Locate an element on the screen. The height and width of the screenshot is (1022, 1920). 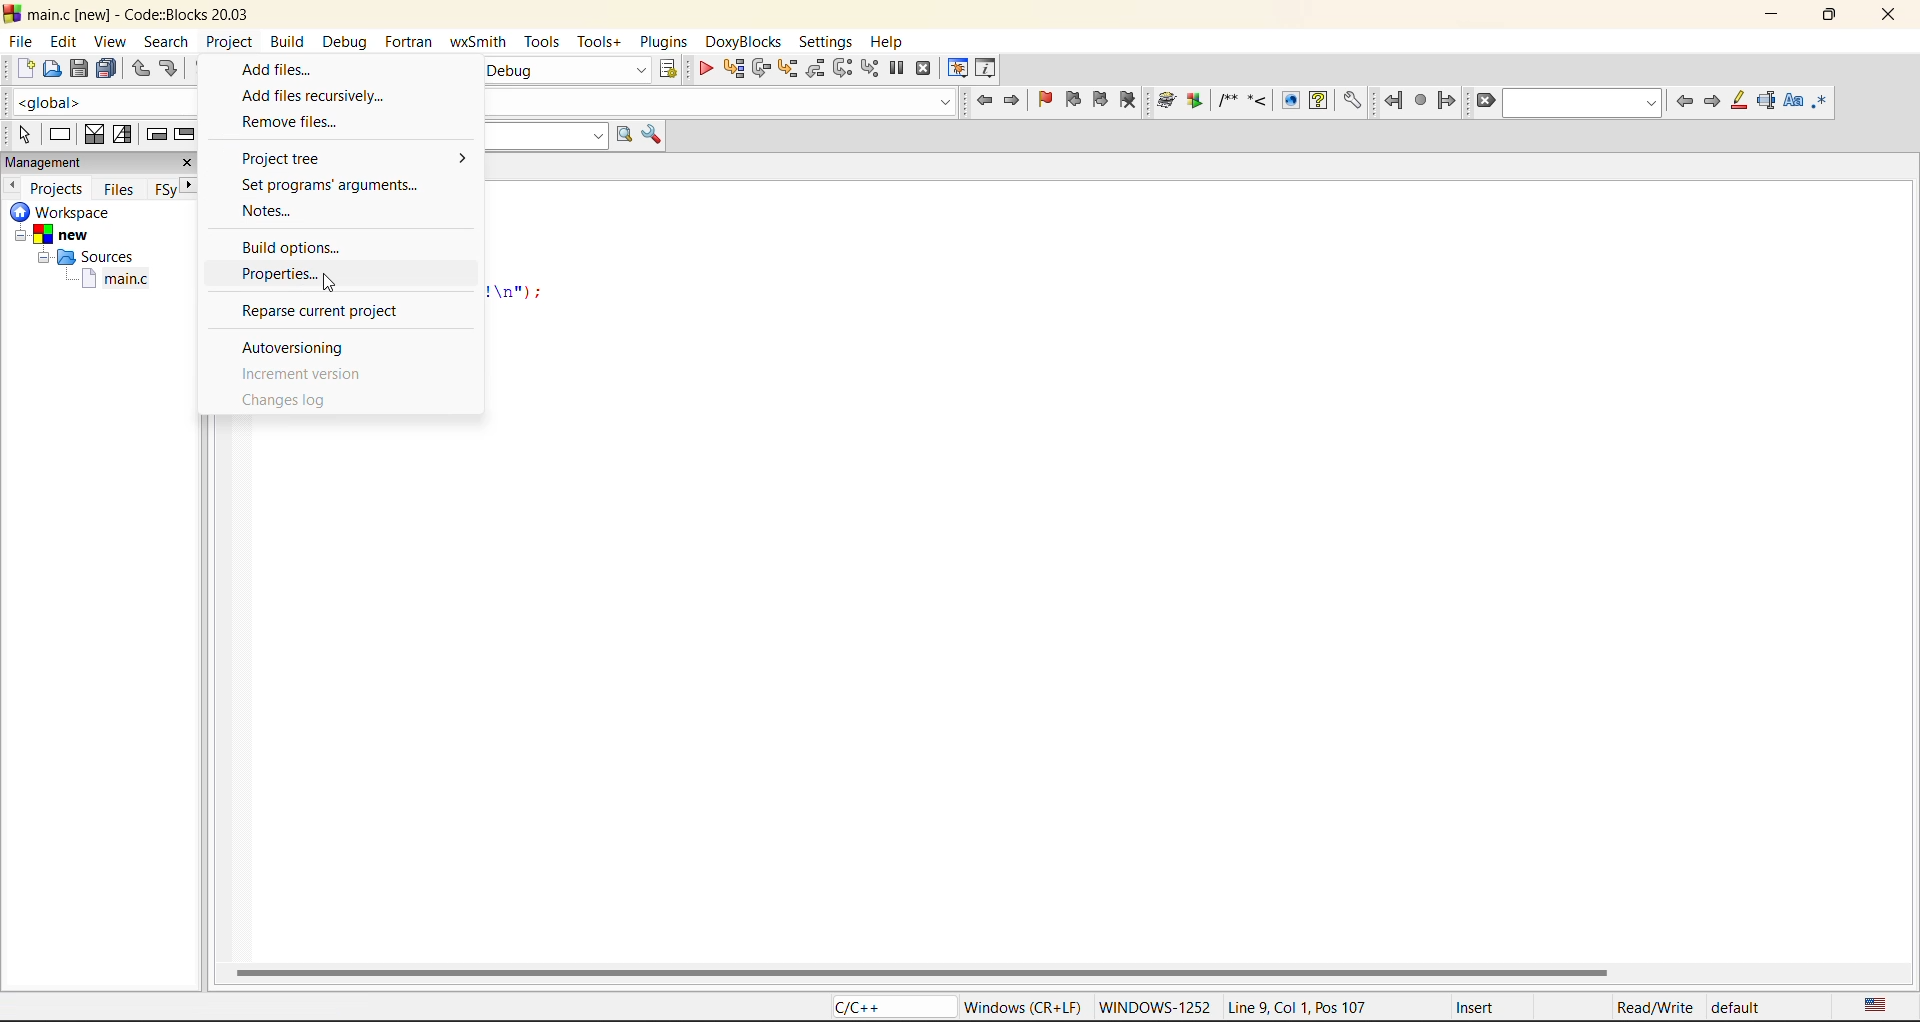
various info is located at coordinates (988, 66).